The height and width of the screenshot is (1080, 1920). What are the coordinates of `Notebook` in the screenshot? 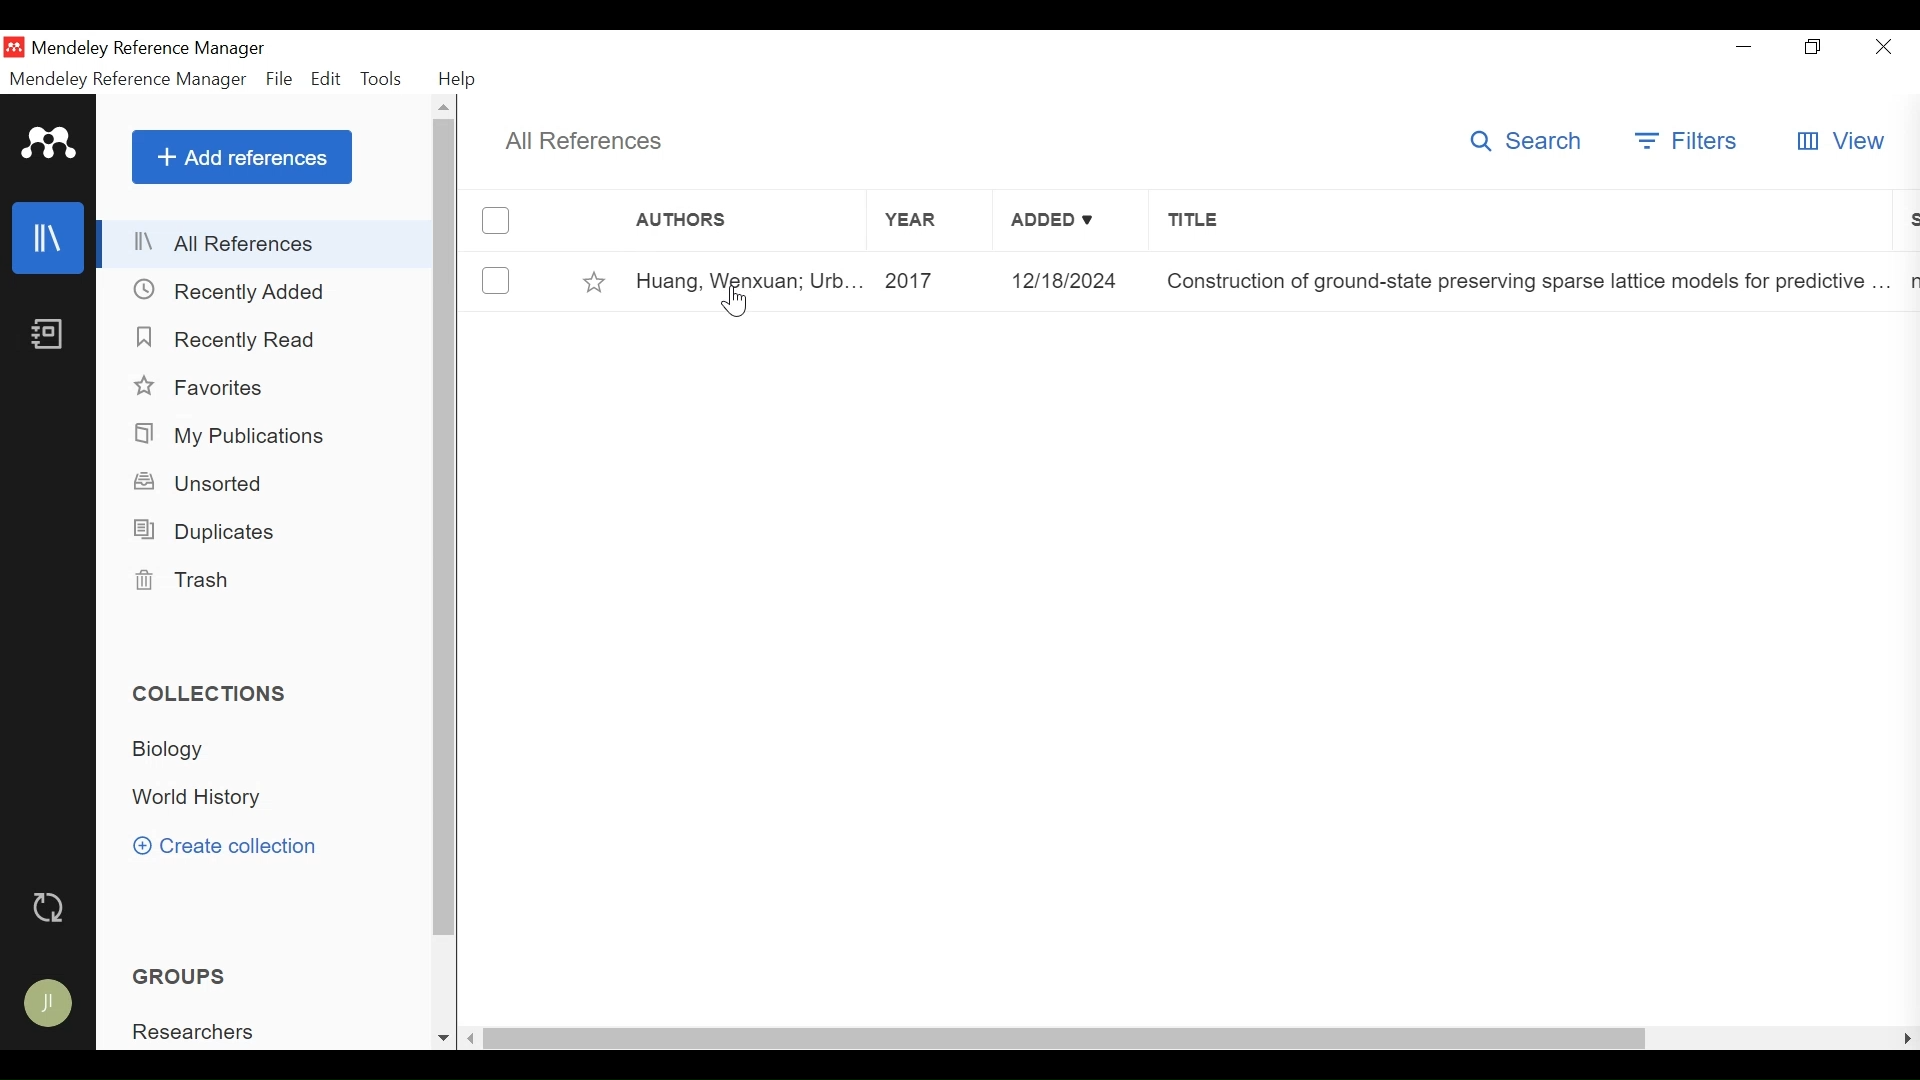 It's located at (51, 336).